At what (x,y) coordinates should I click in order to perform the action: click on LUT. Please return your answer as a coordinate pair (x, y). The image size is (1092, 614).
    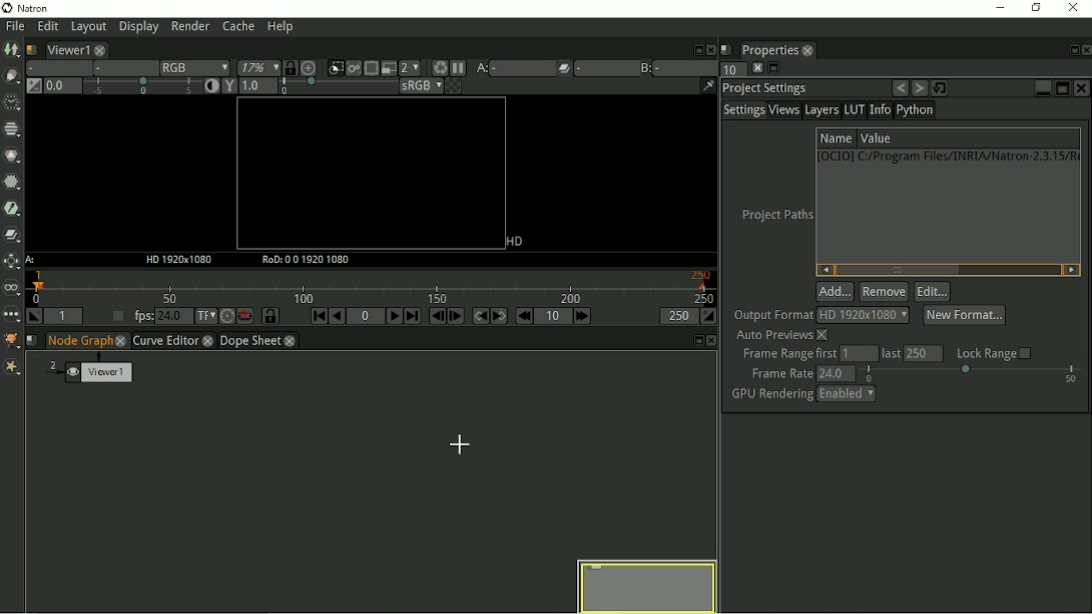
    Looking at the image, I should click on (854, 110).